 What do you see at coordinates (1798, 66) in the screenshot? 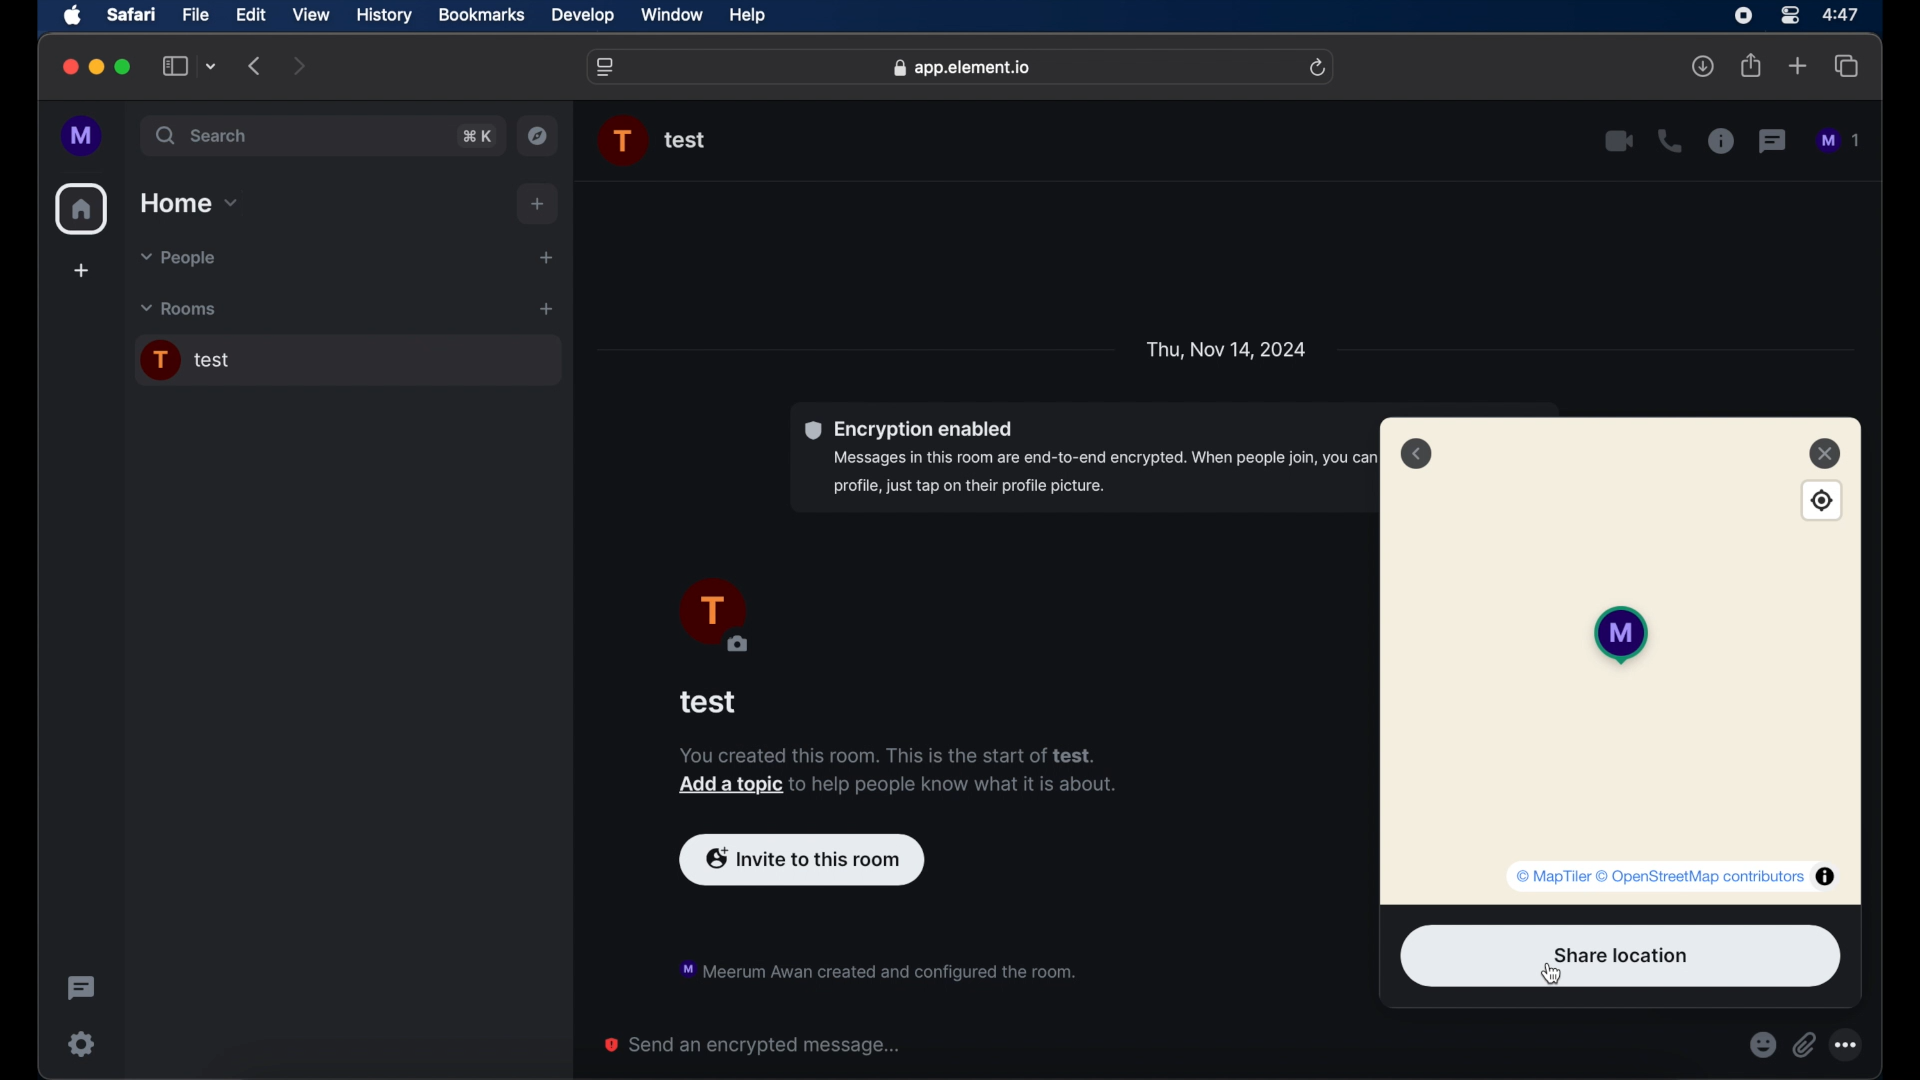
I see `new tab` at bounding box center [1798, 66].